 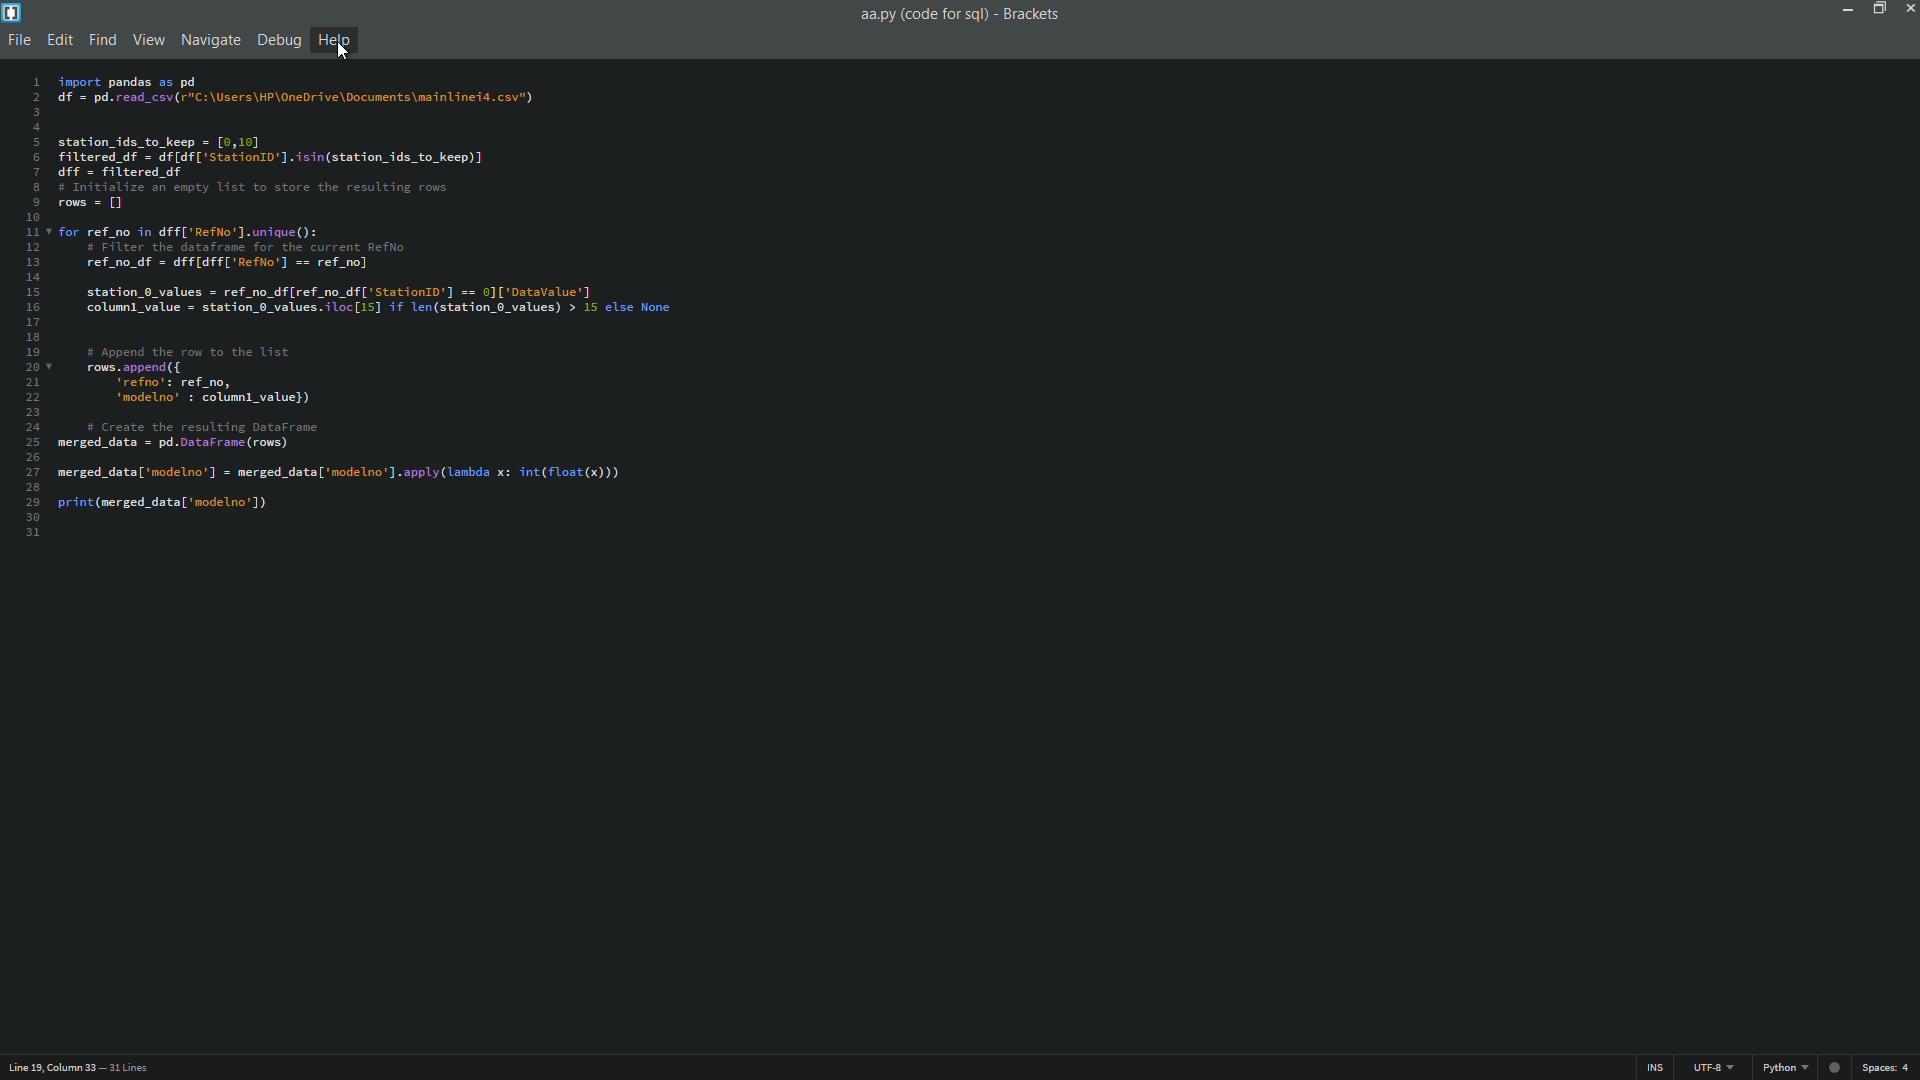 I want to click on line encoding, so click(x=1709, y=1068).